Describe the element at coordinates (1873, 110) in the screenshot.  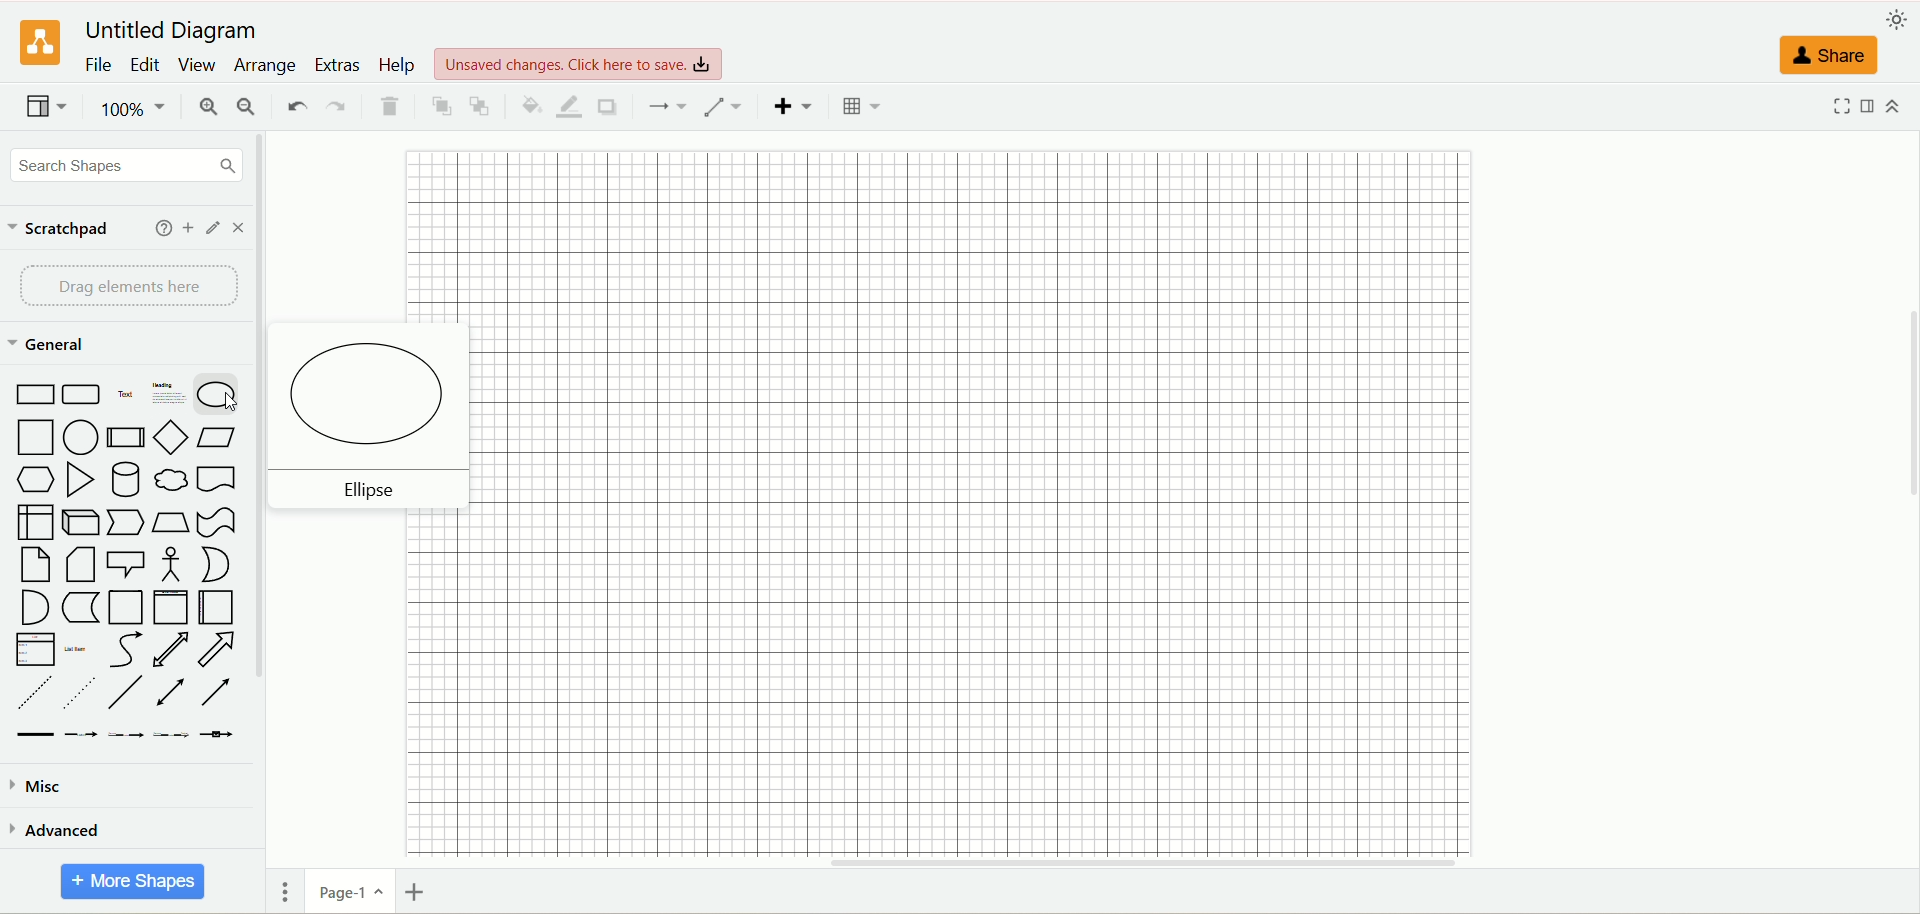
I see `format` at that location.